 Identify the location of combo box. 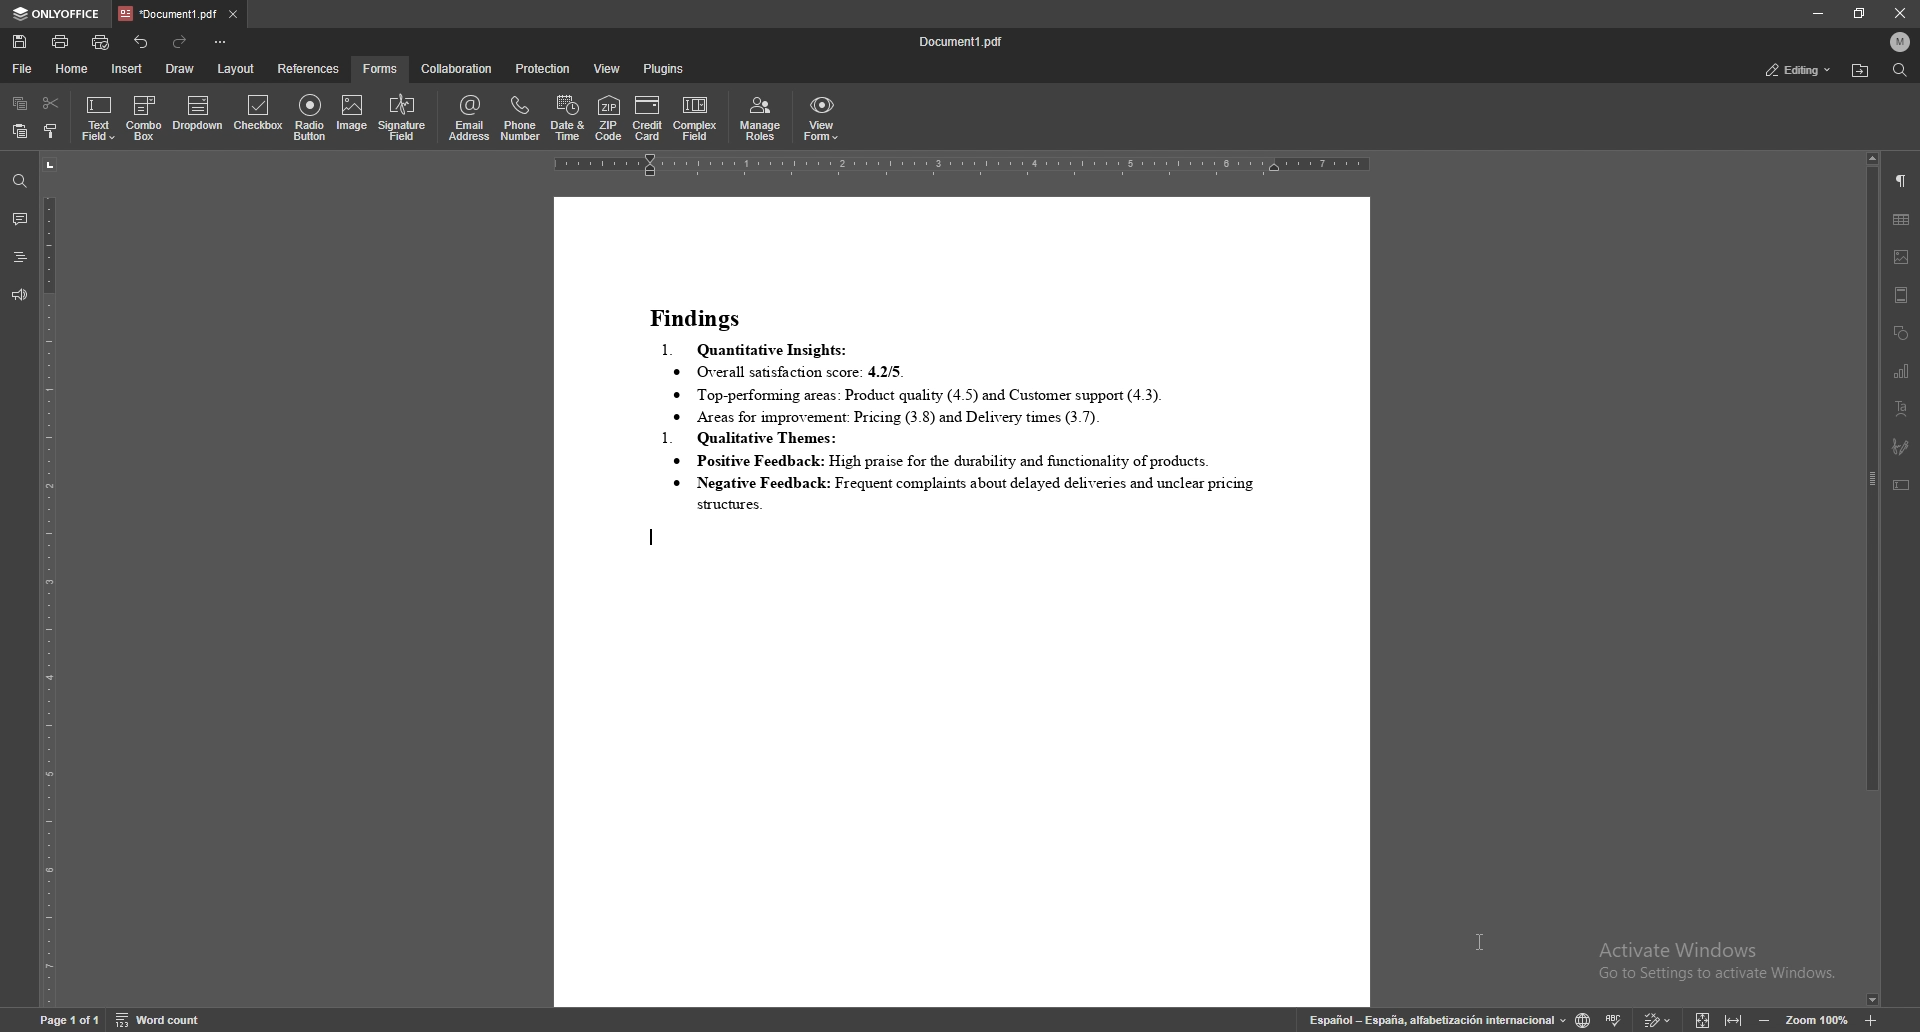
(145, 117).